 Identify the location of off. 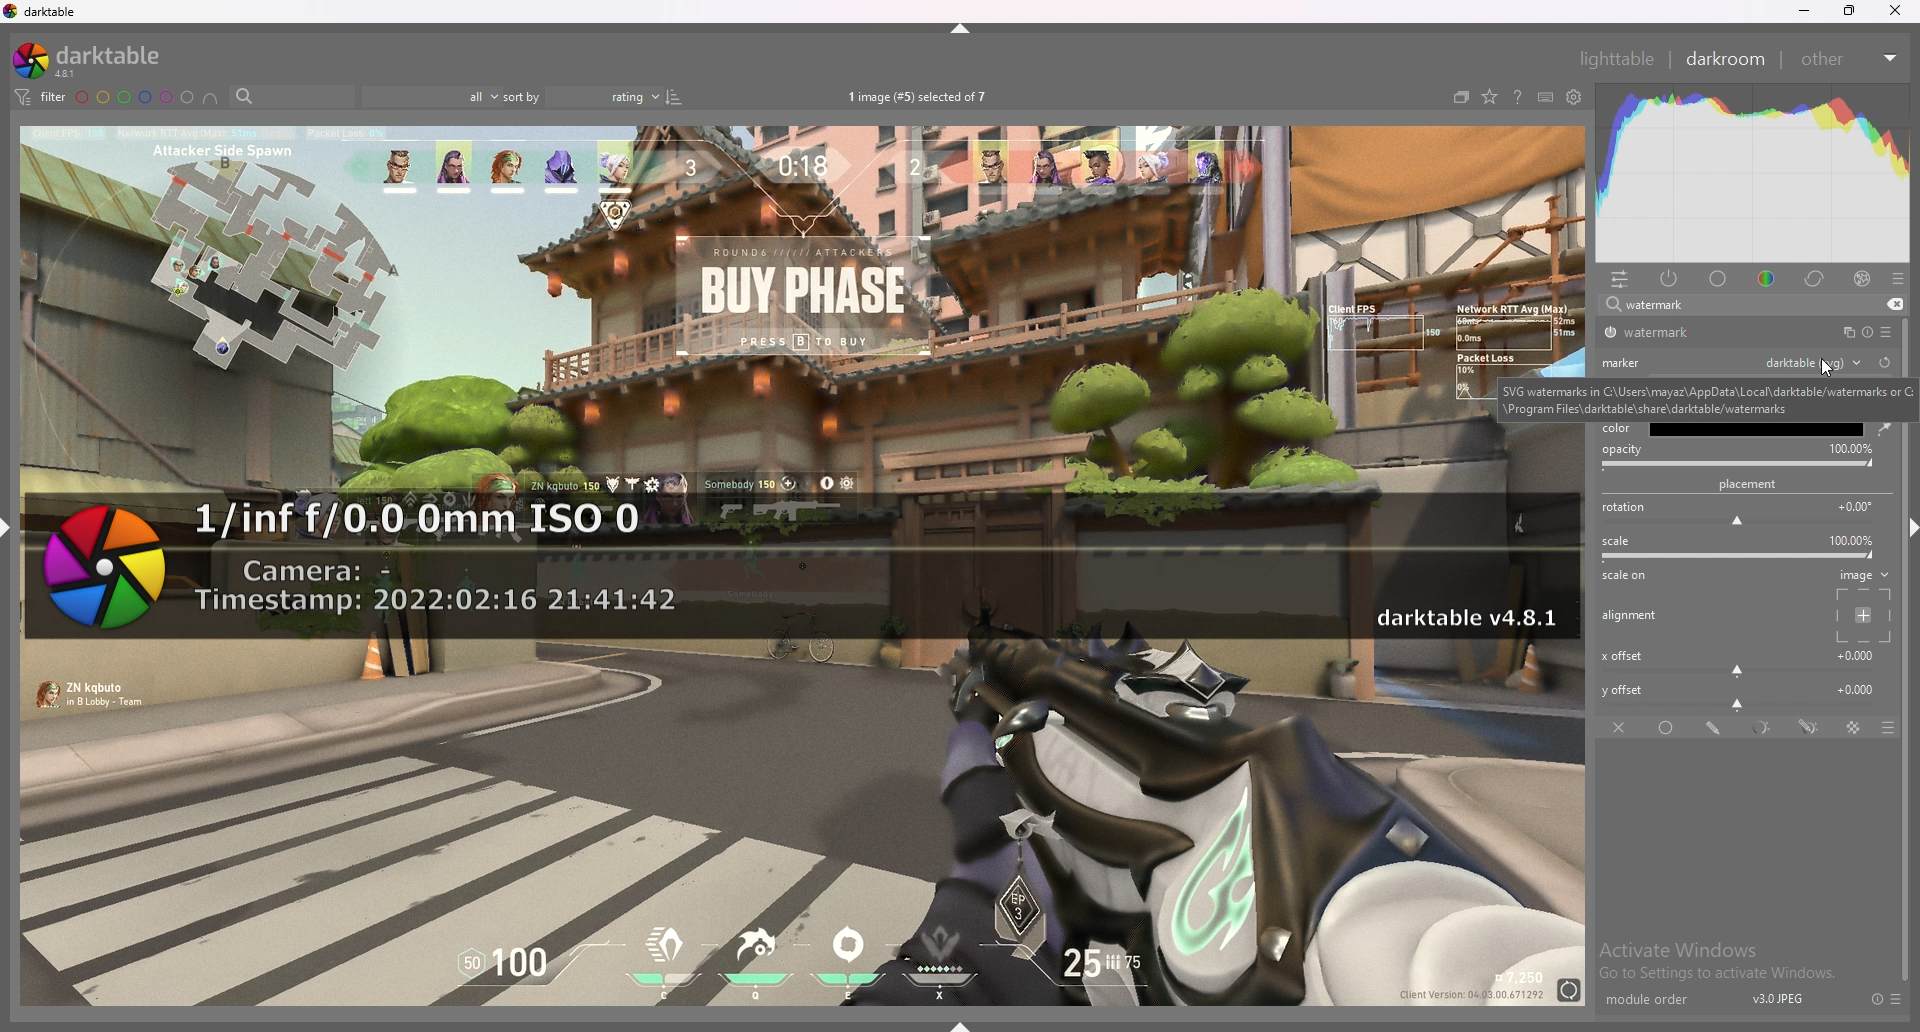
(1621, 727).